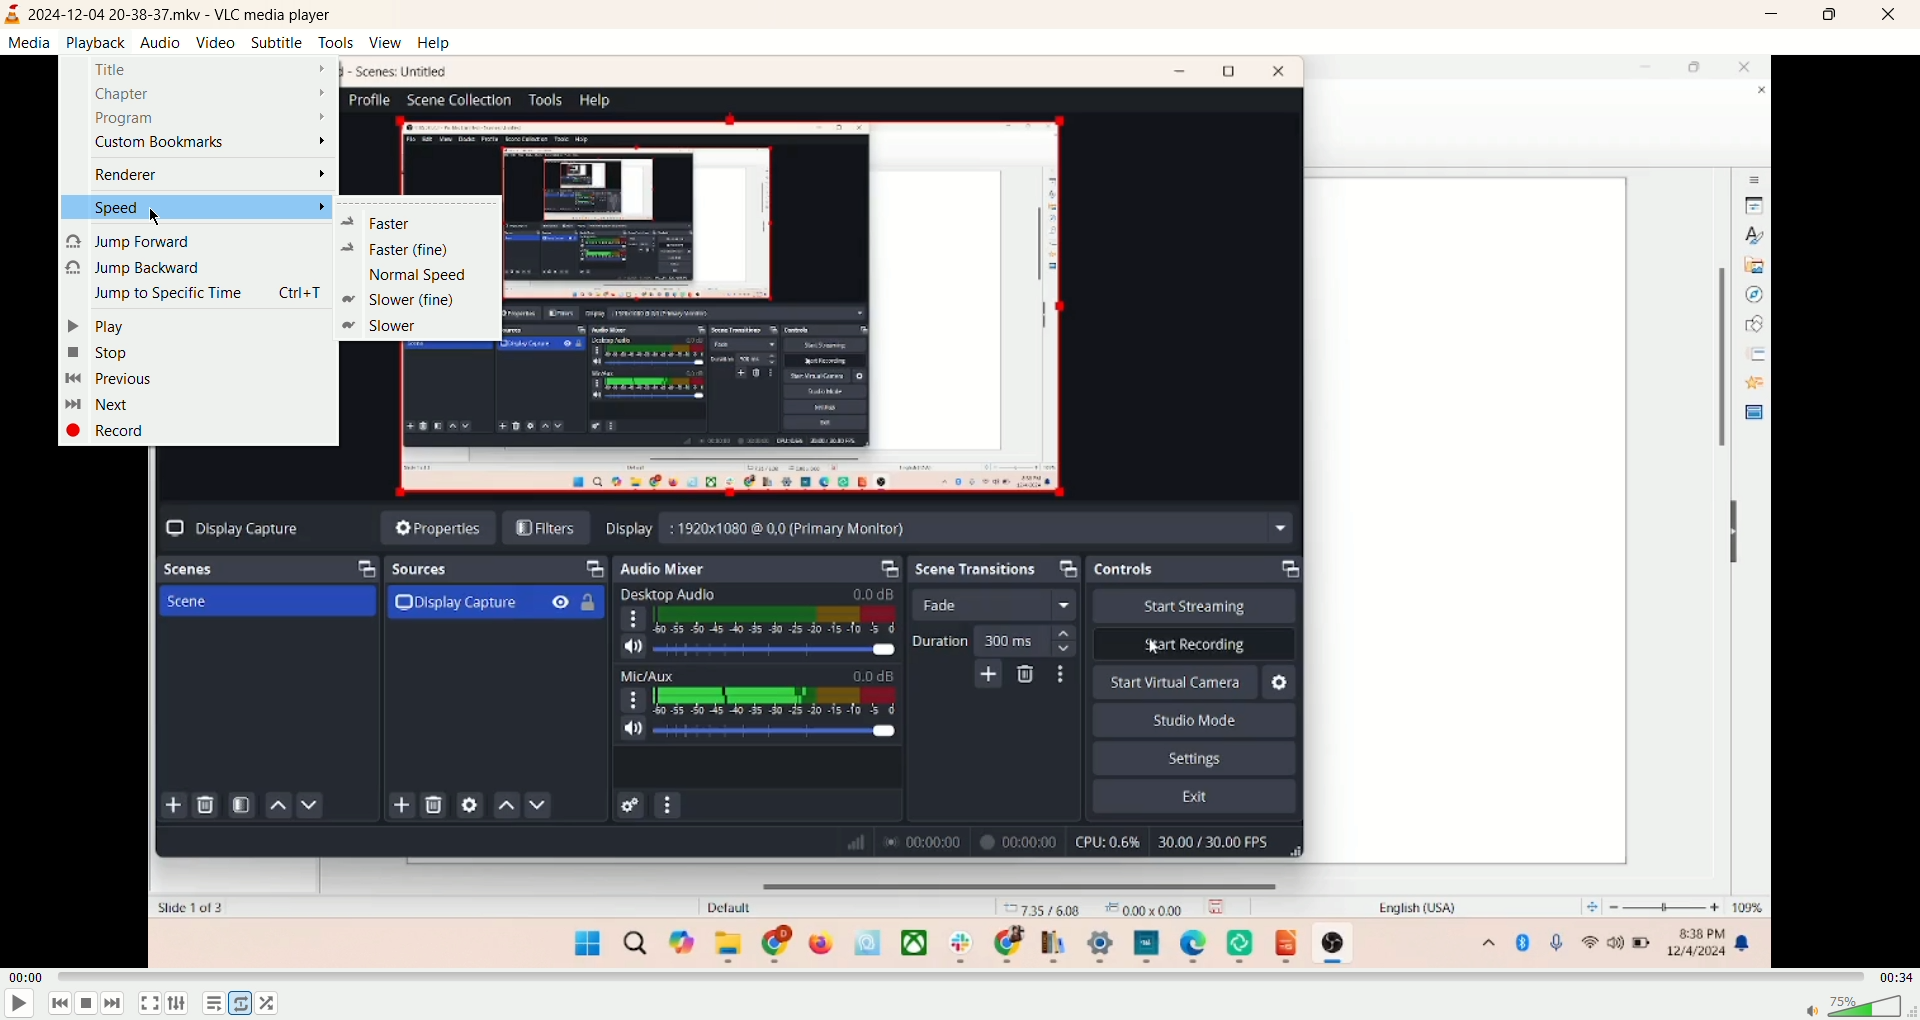  What do you see at coordinates (135, 268) in the screenshot?
I see `jump backward` at bounding box center [135, 268].